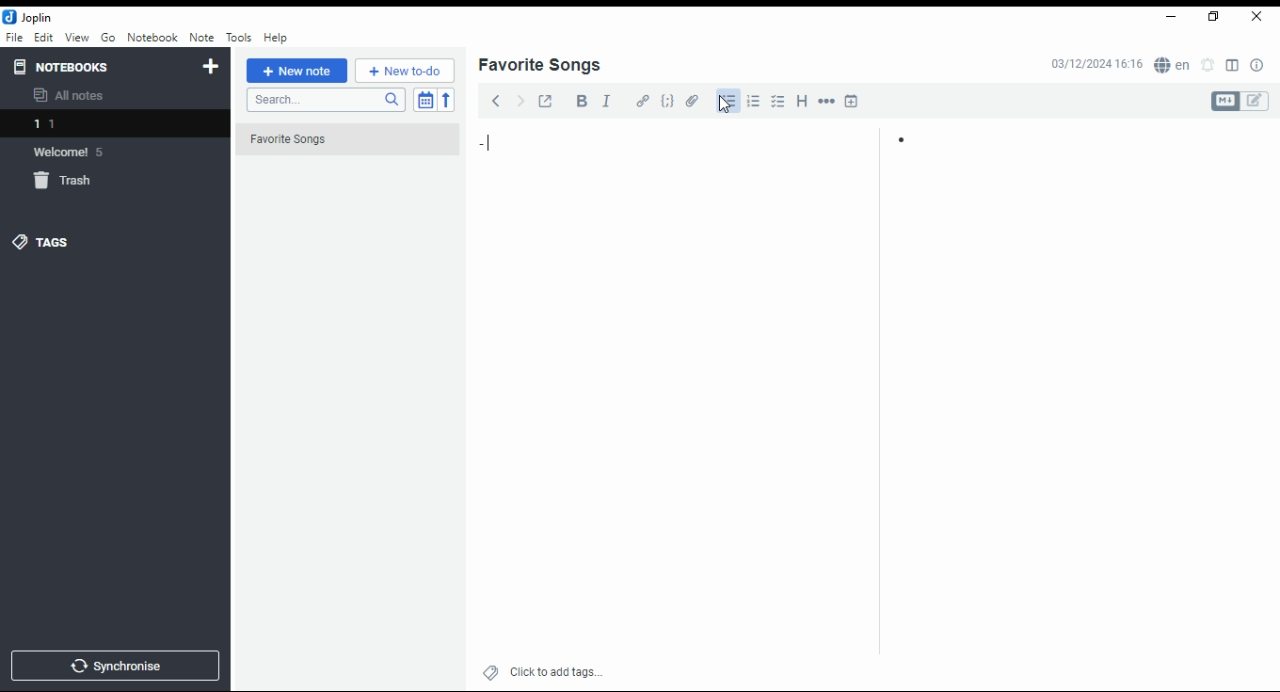  What do you see at coordinates (43, 36) in the screenshot?
I see `edit` at bounding box center [43, 36].